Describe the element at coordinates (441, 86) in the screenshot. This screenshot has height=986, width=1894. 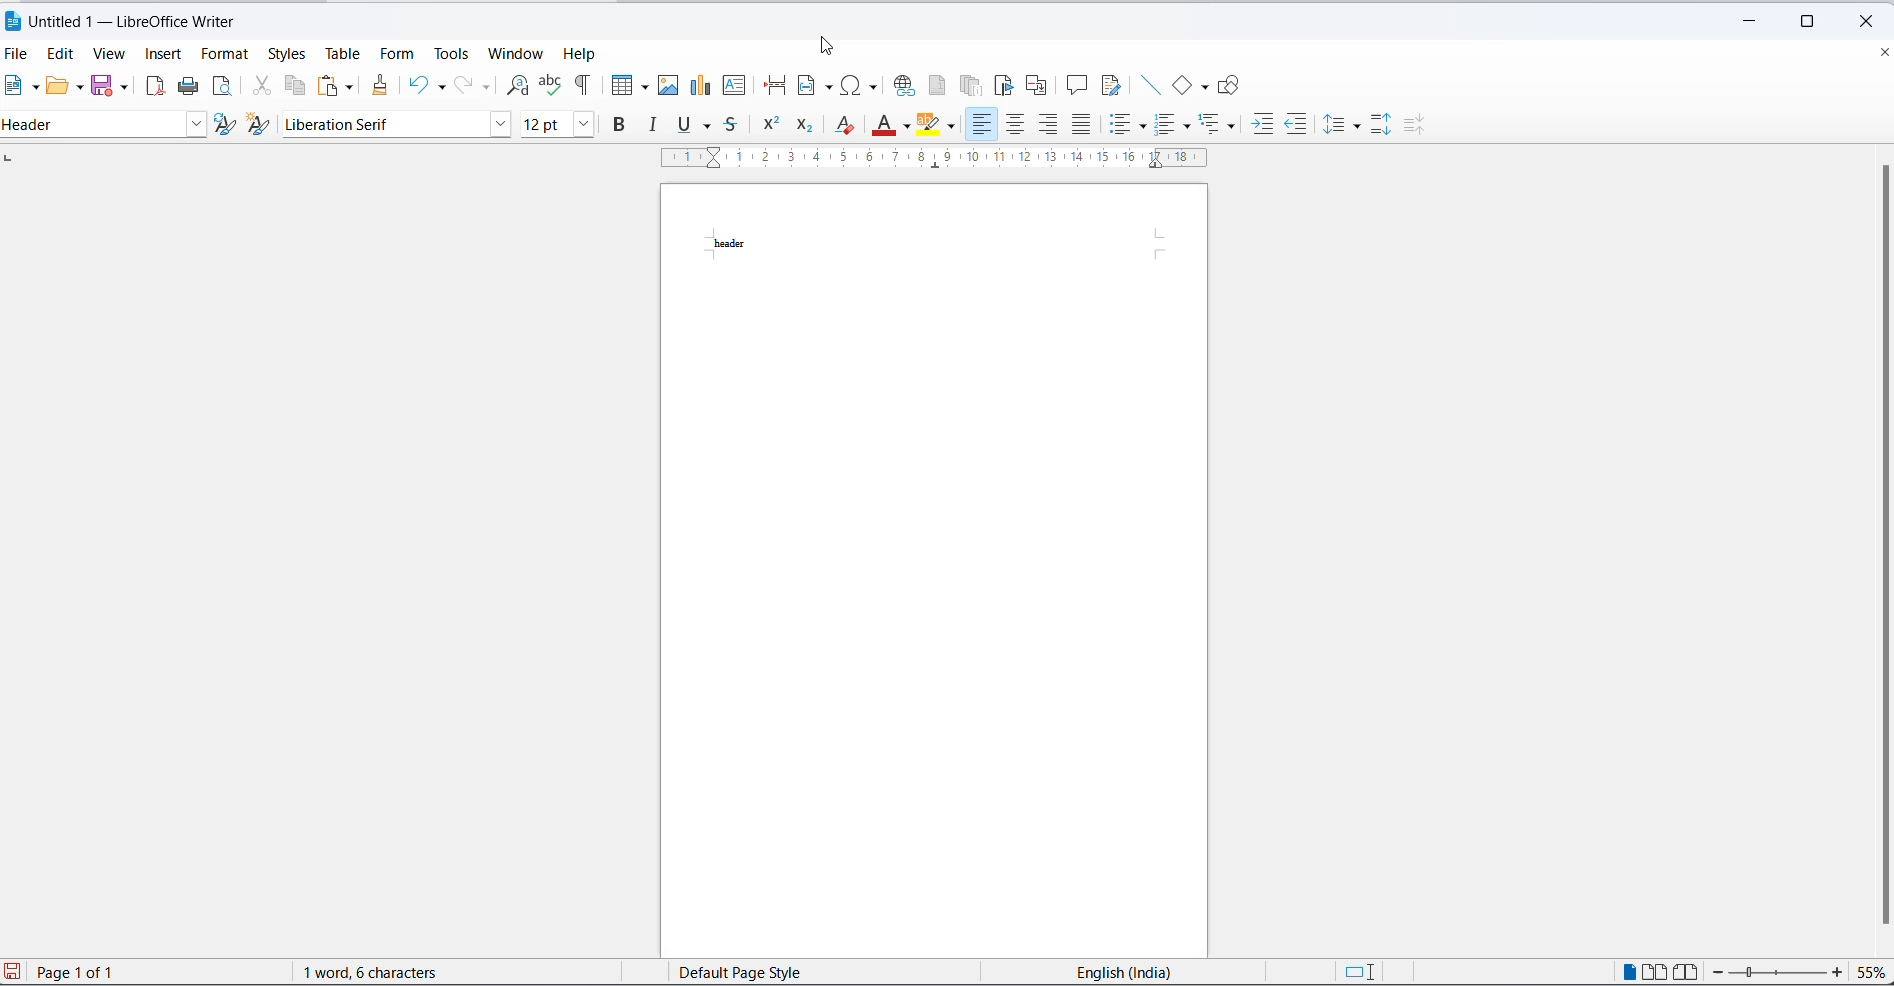
I see `undo options` at that location.